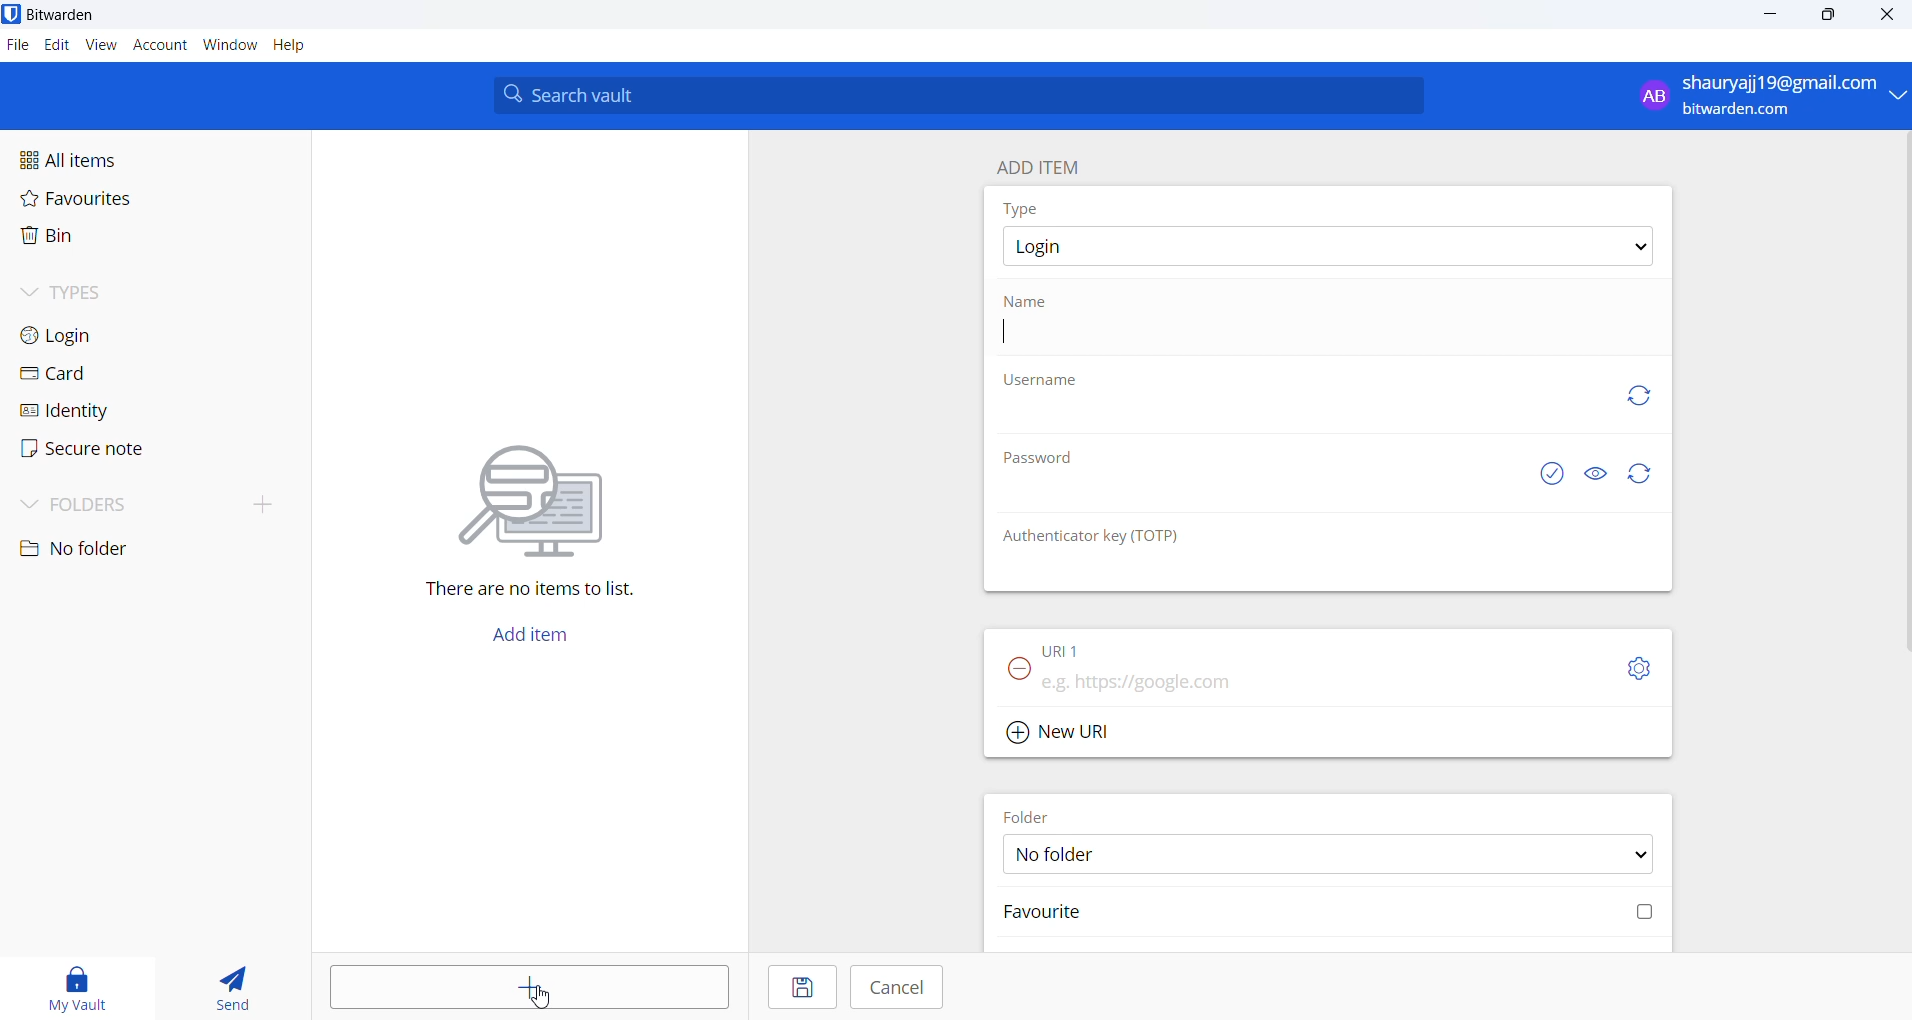 The image size is (1912, 1020). I want to click on Favorites, so click(121, 203).